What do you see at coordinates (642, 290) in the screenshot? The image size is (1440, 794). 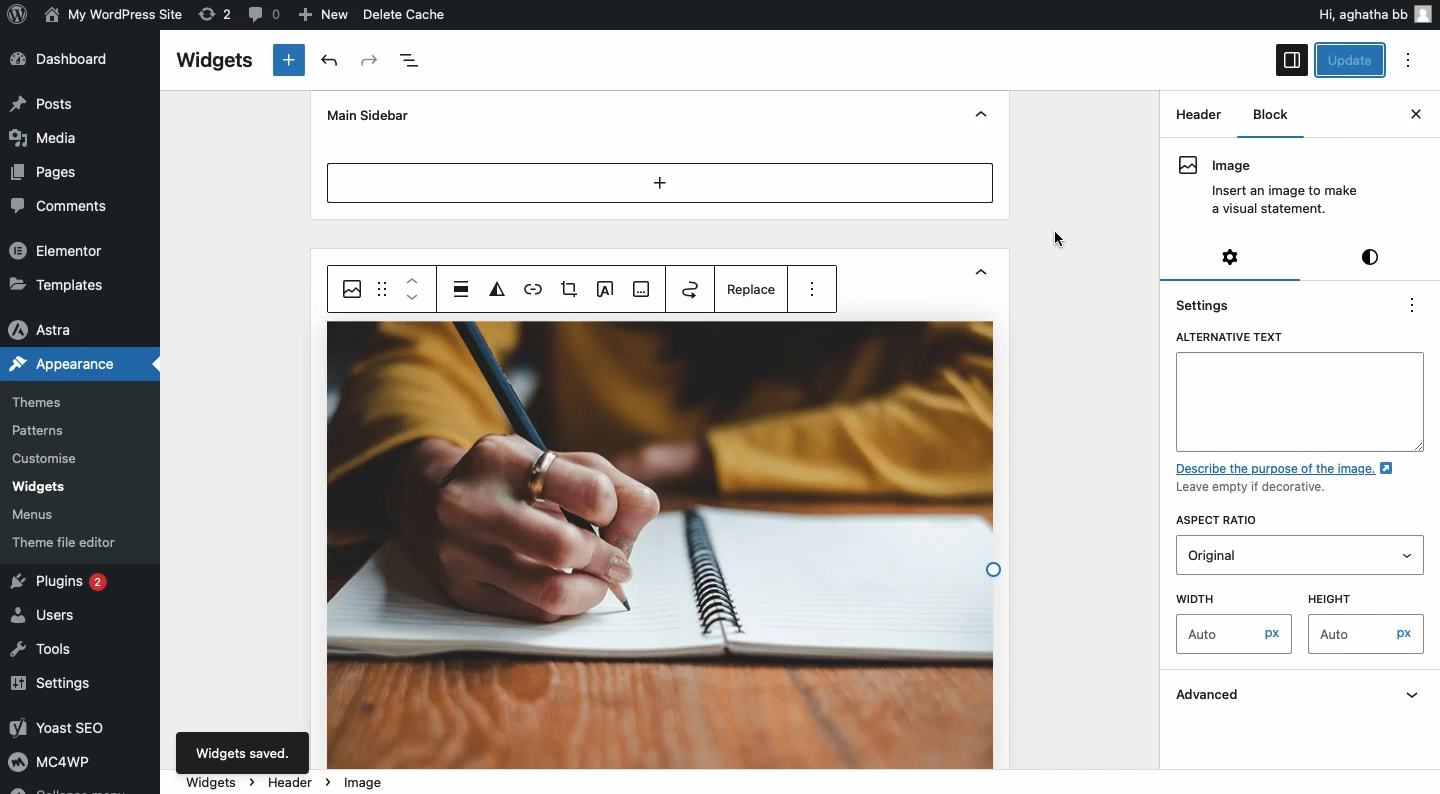 I see `Add image` at bounding box center [642, 290].